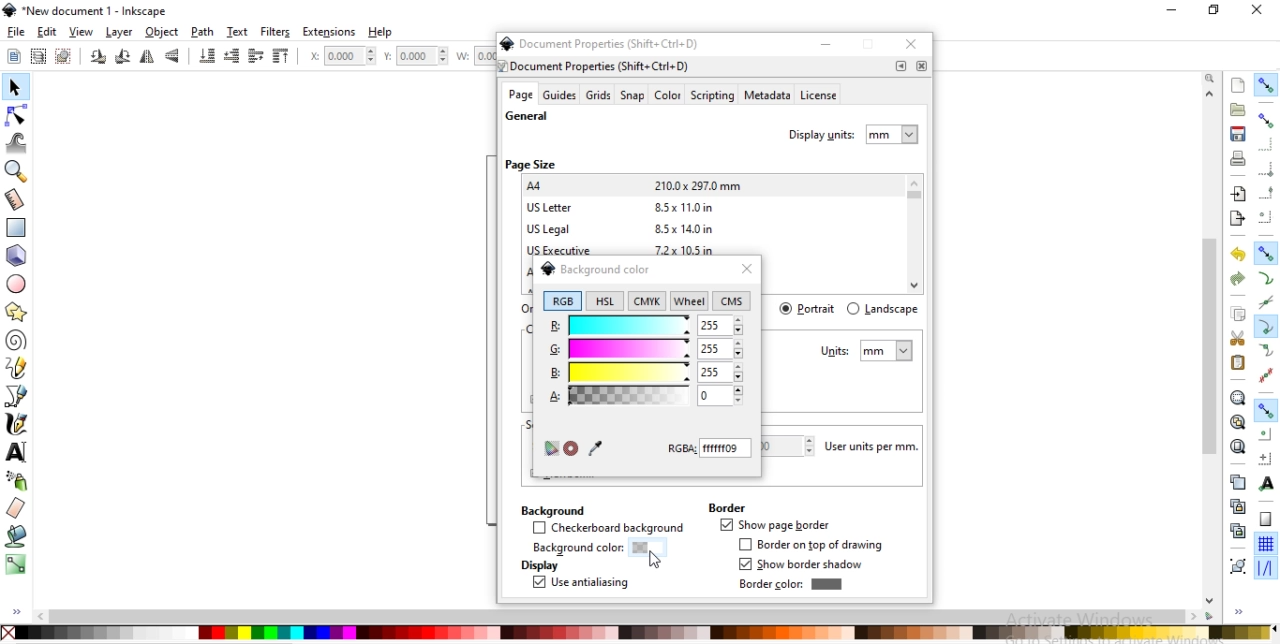 This screenshot has width=1280, height=644. I want to click on path, so click(204, 32).